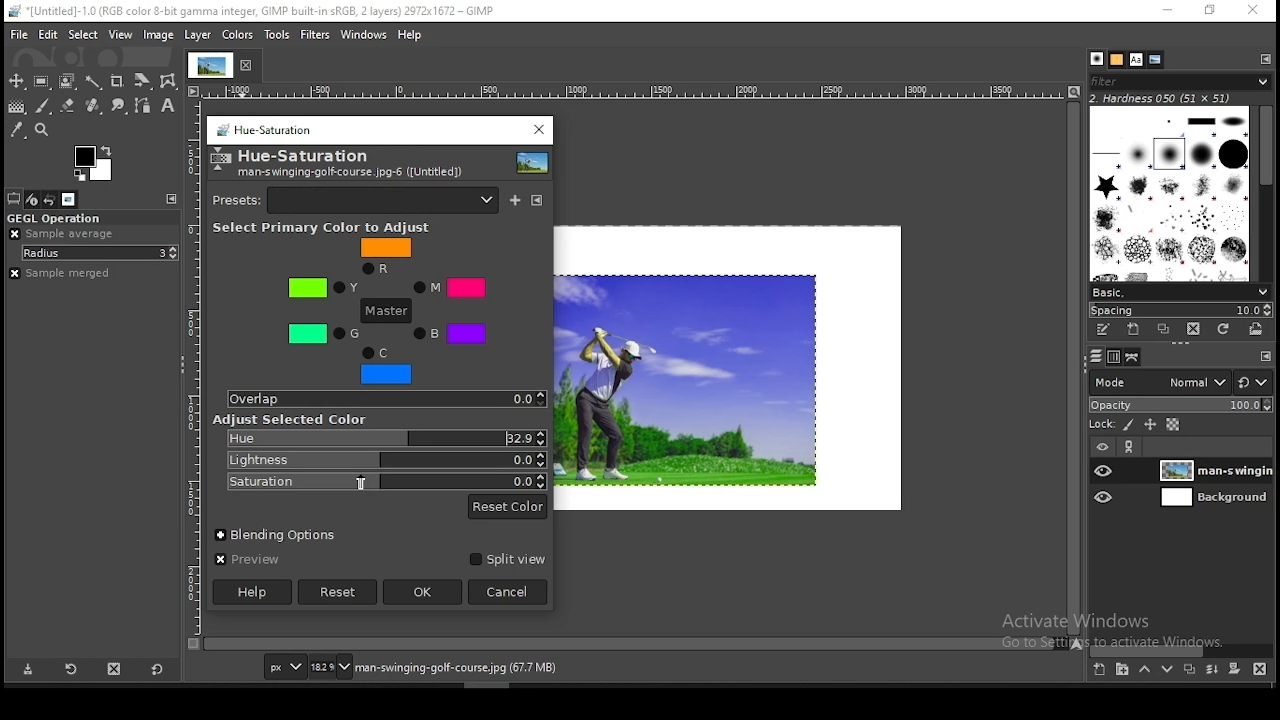 The image size is (1280, 720). Describe the element at coordinates (363, 482) in the screenshot. I see `mouse pointer` at that location.